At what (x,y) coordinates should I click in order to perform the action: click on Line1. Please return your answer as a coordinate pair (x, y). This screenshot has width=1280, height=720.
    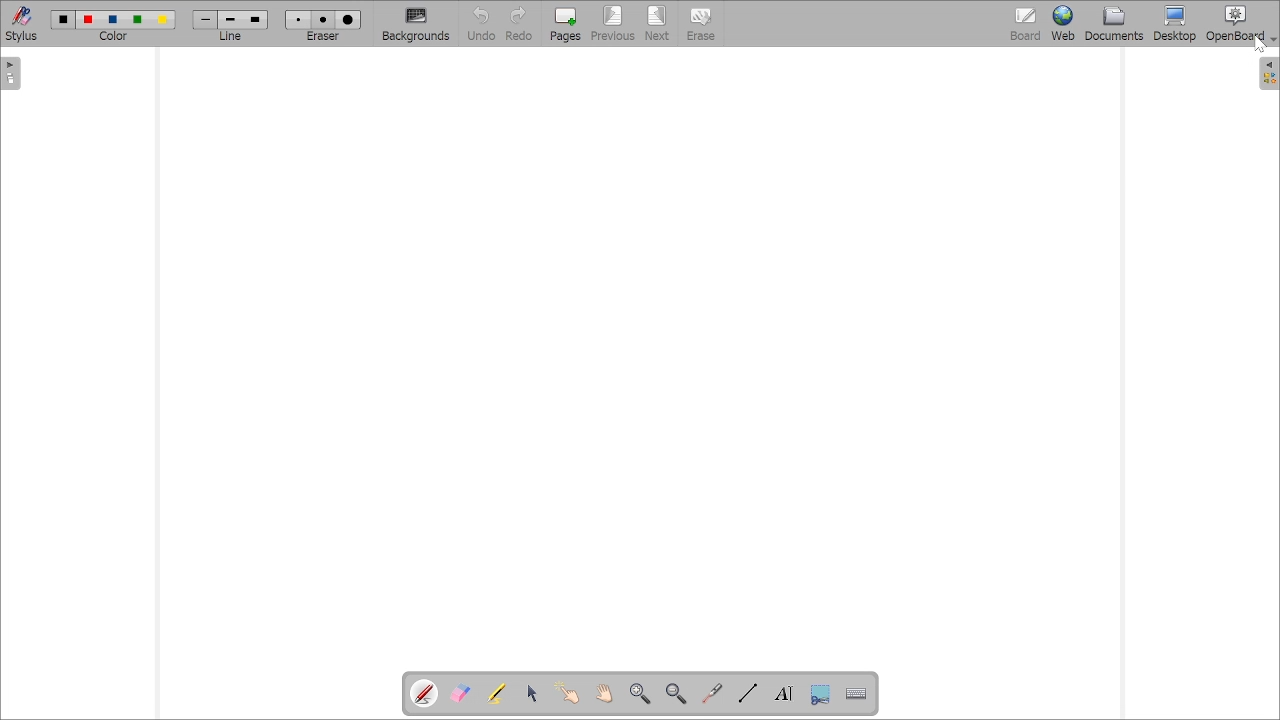
    Looking at the image, I should click on (205, 19).